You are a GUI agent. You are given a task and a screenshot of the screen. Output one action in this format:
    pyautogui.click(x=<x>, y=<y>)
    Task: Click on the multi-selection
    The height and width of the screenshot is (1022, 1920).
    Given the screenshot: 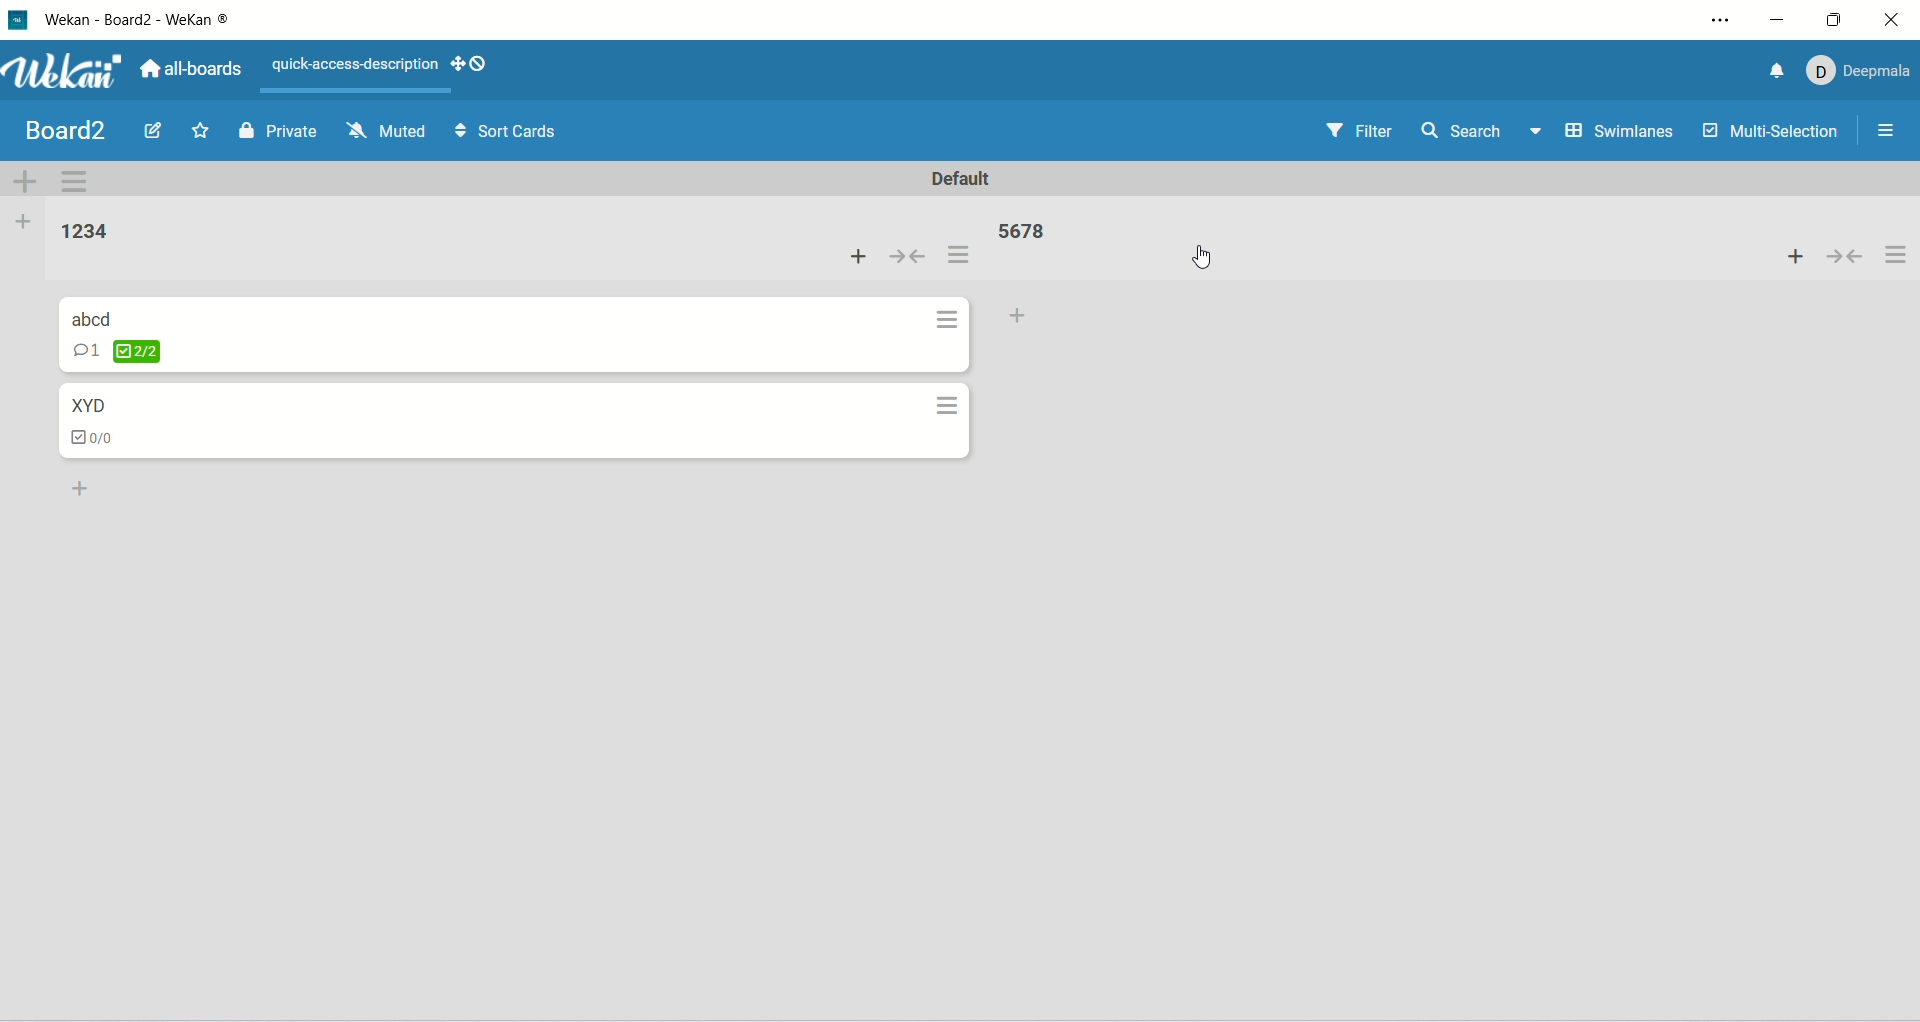 What is the action you would take?
    pyautogui.click(x=1773, y=134)
    